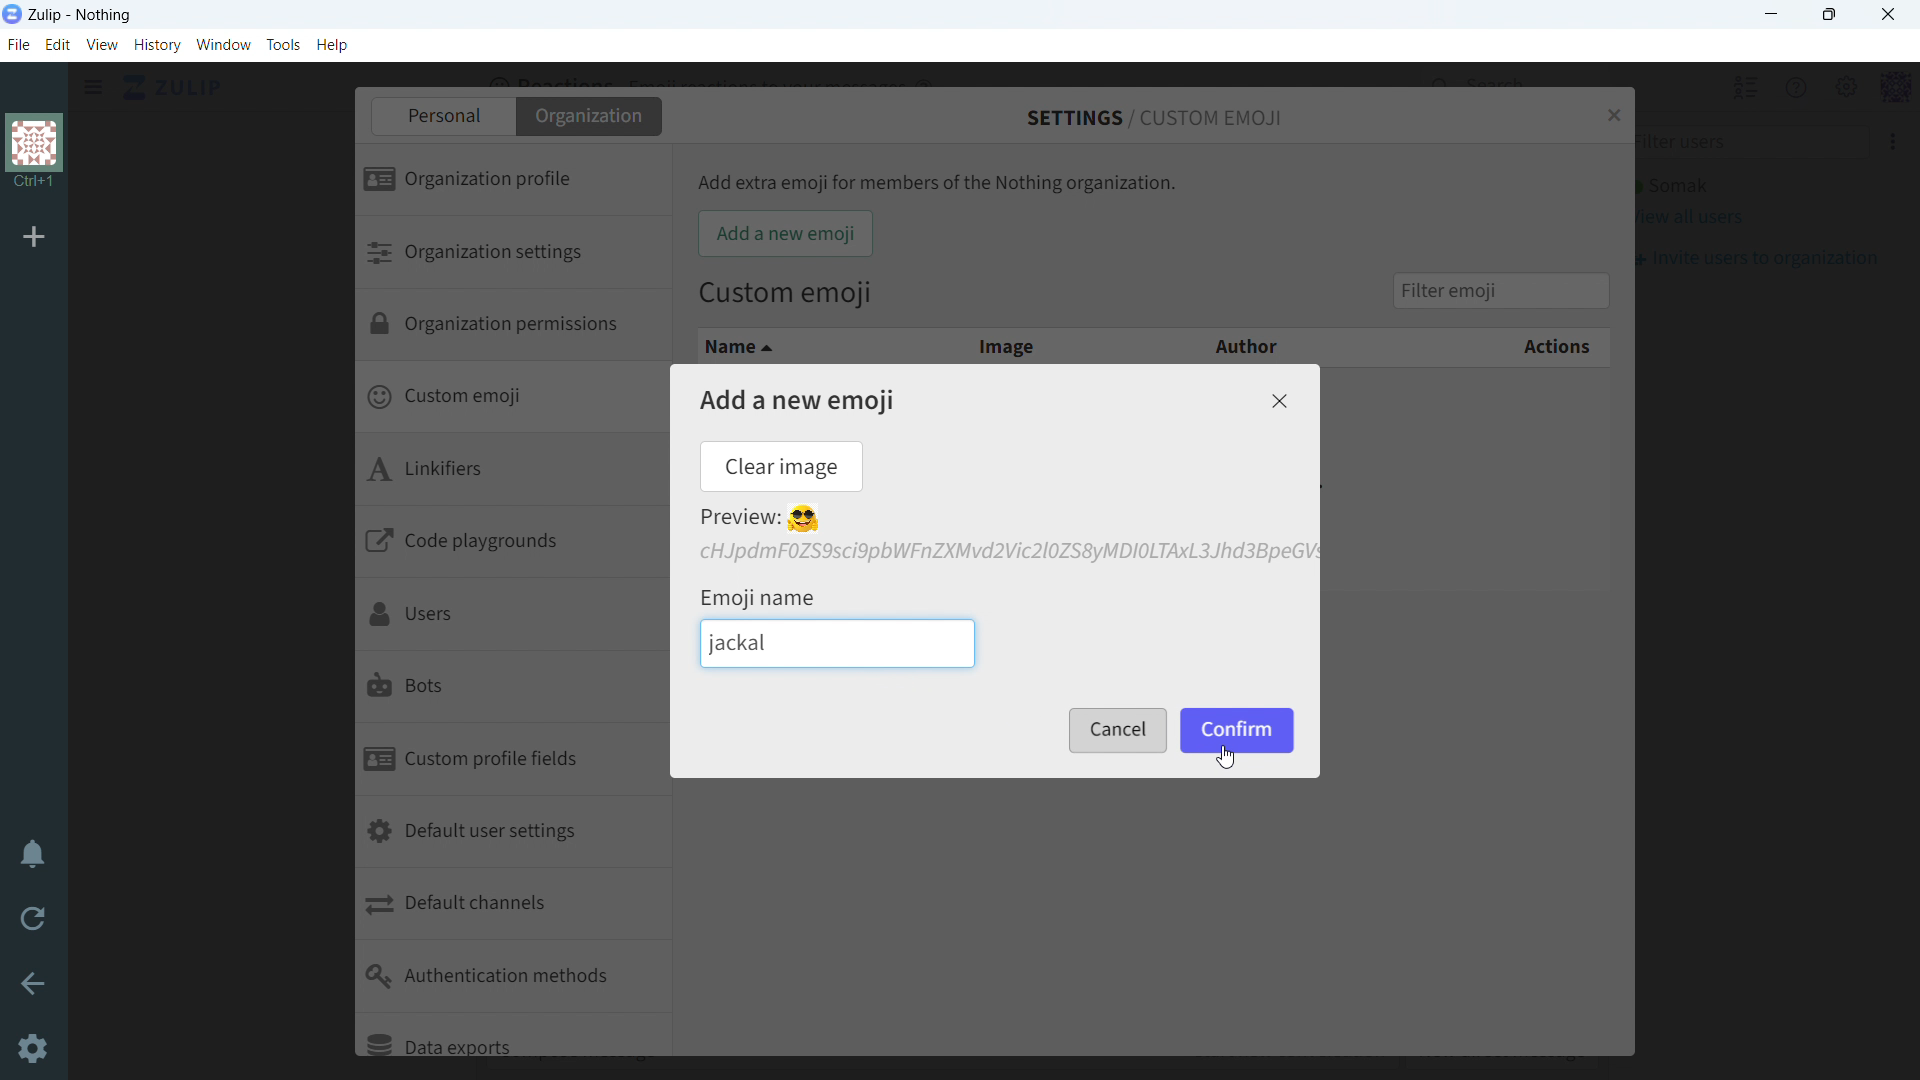 The width and height of the screenshot is (1920, 1080). Describe the element at coordinates (17, 45) in the screenshot. I see `file` at that location.